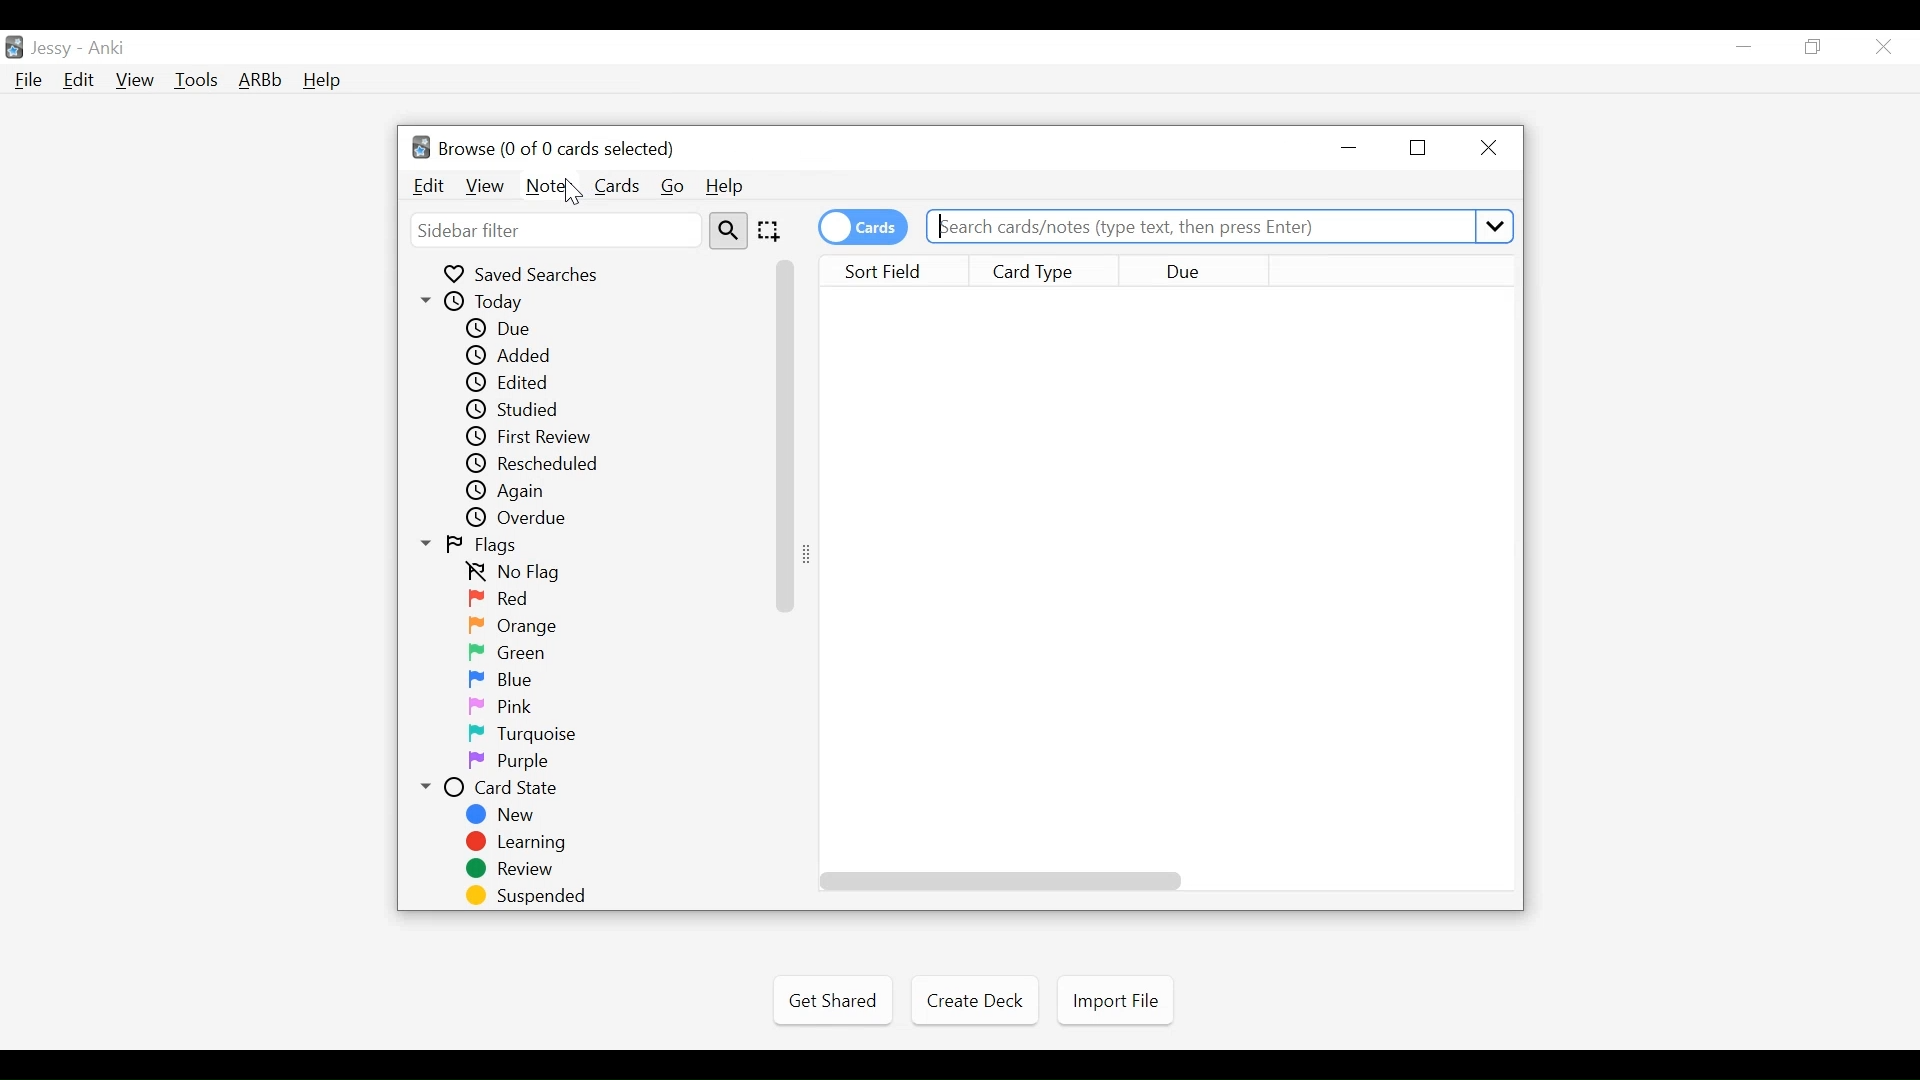  I want to click on Tools, so click(196, 79).